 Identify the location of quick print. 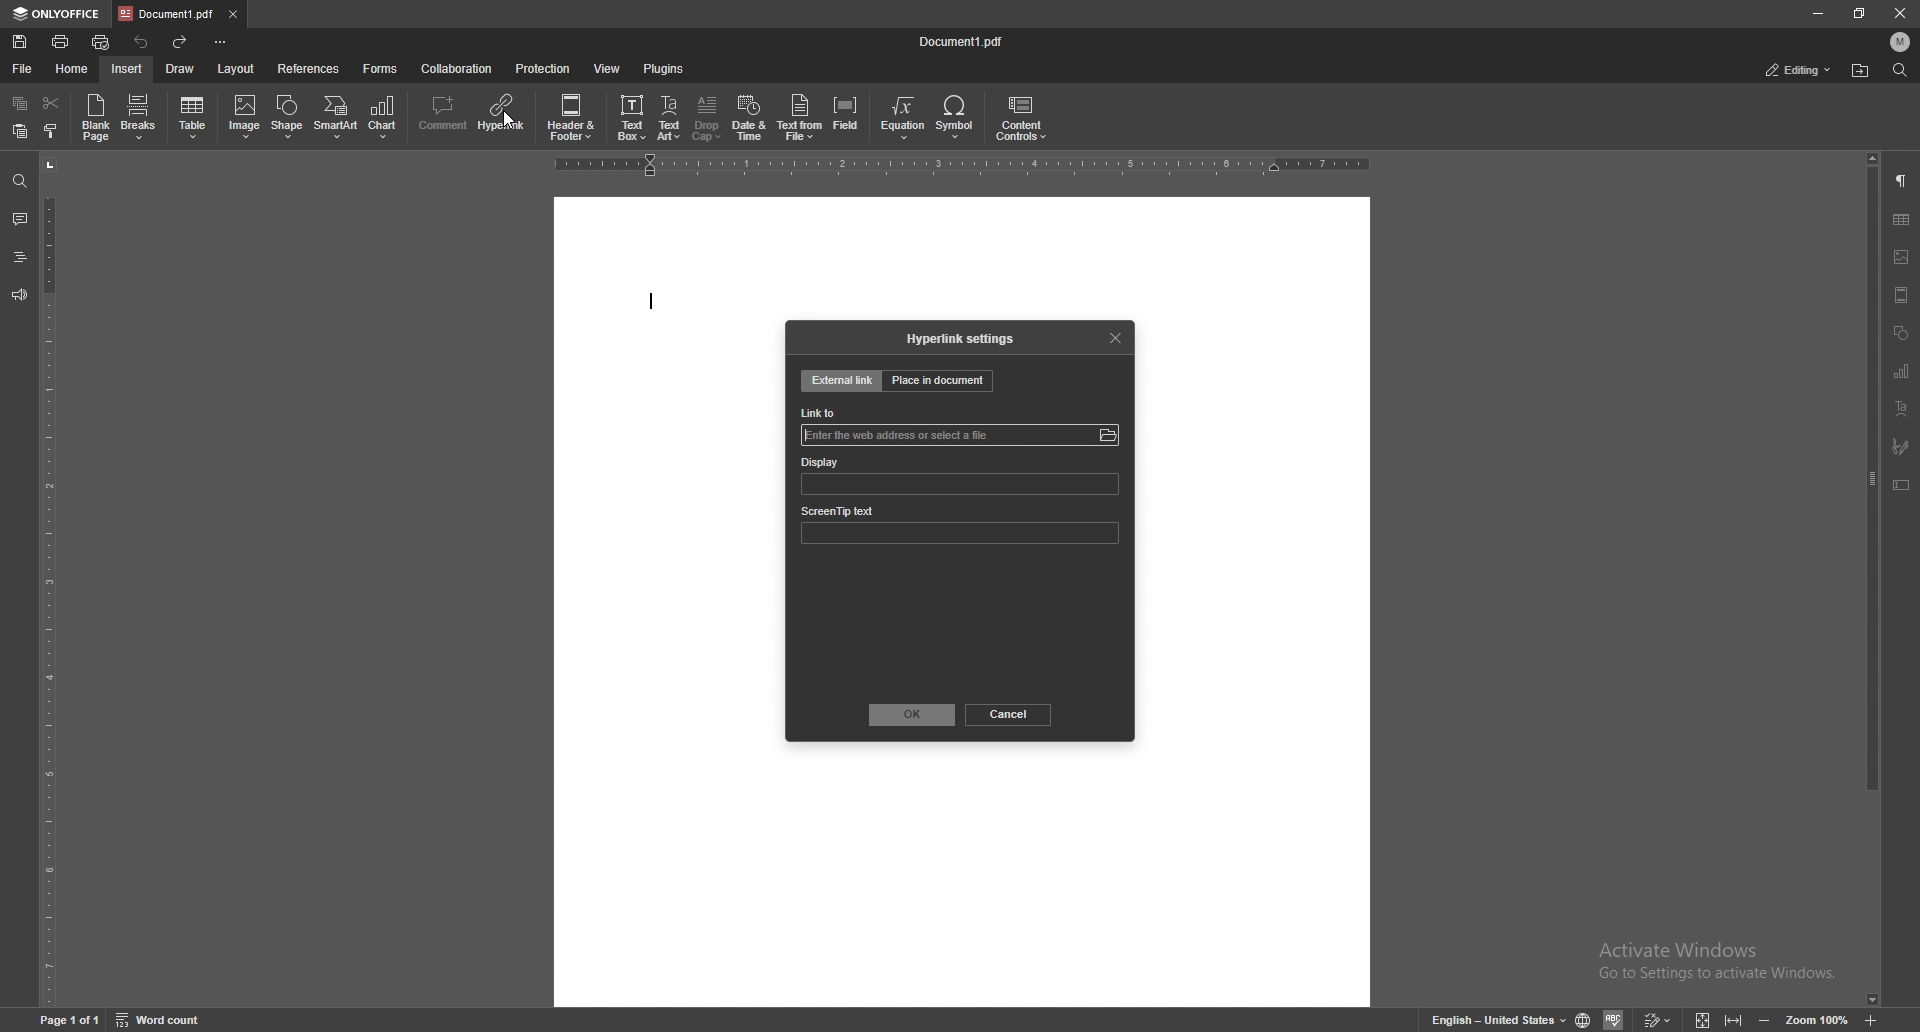
(104, 41).